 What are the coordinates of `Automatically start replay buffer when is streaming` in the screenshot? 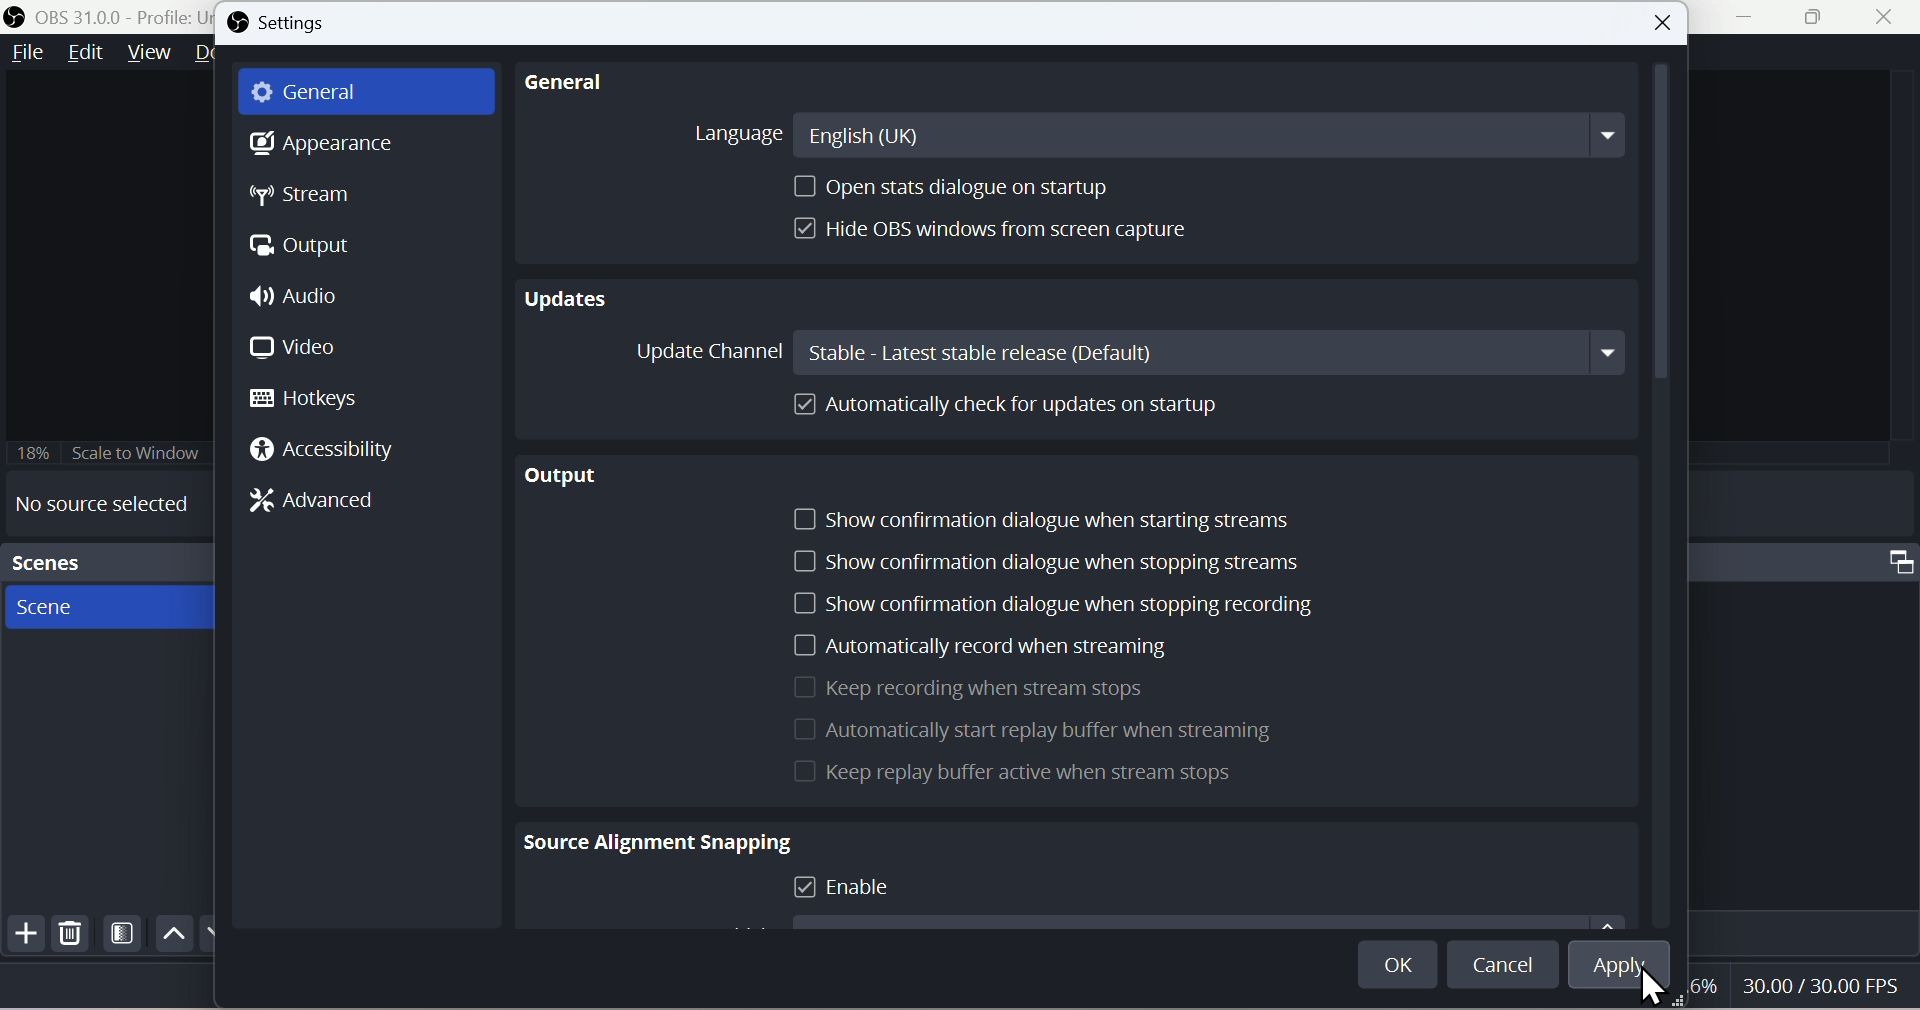 It's located at (1033, 732).